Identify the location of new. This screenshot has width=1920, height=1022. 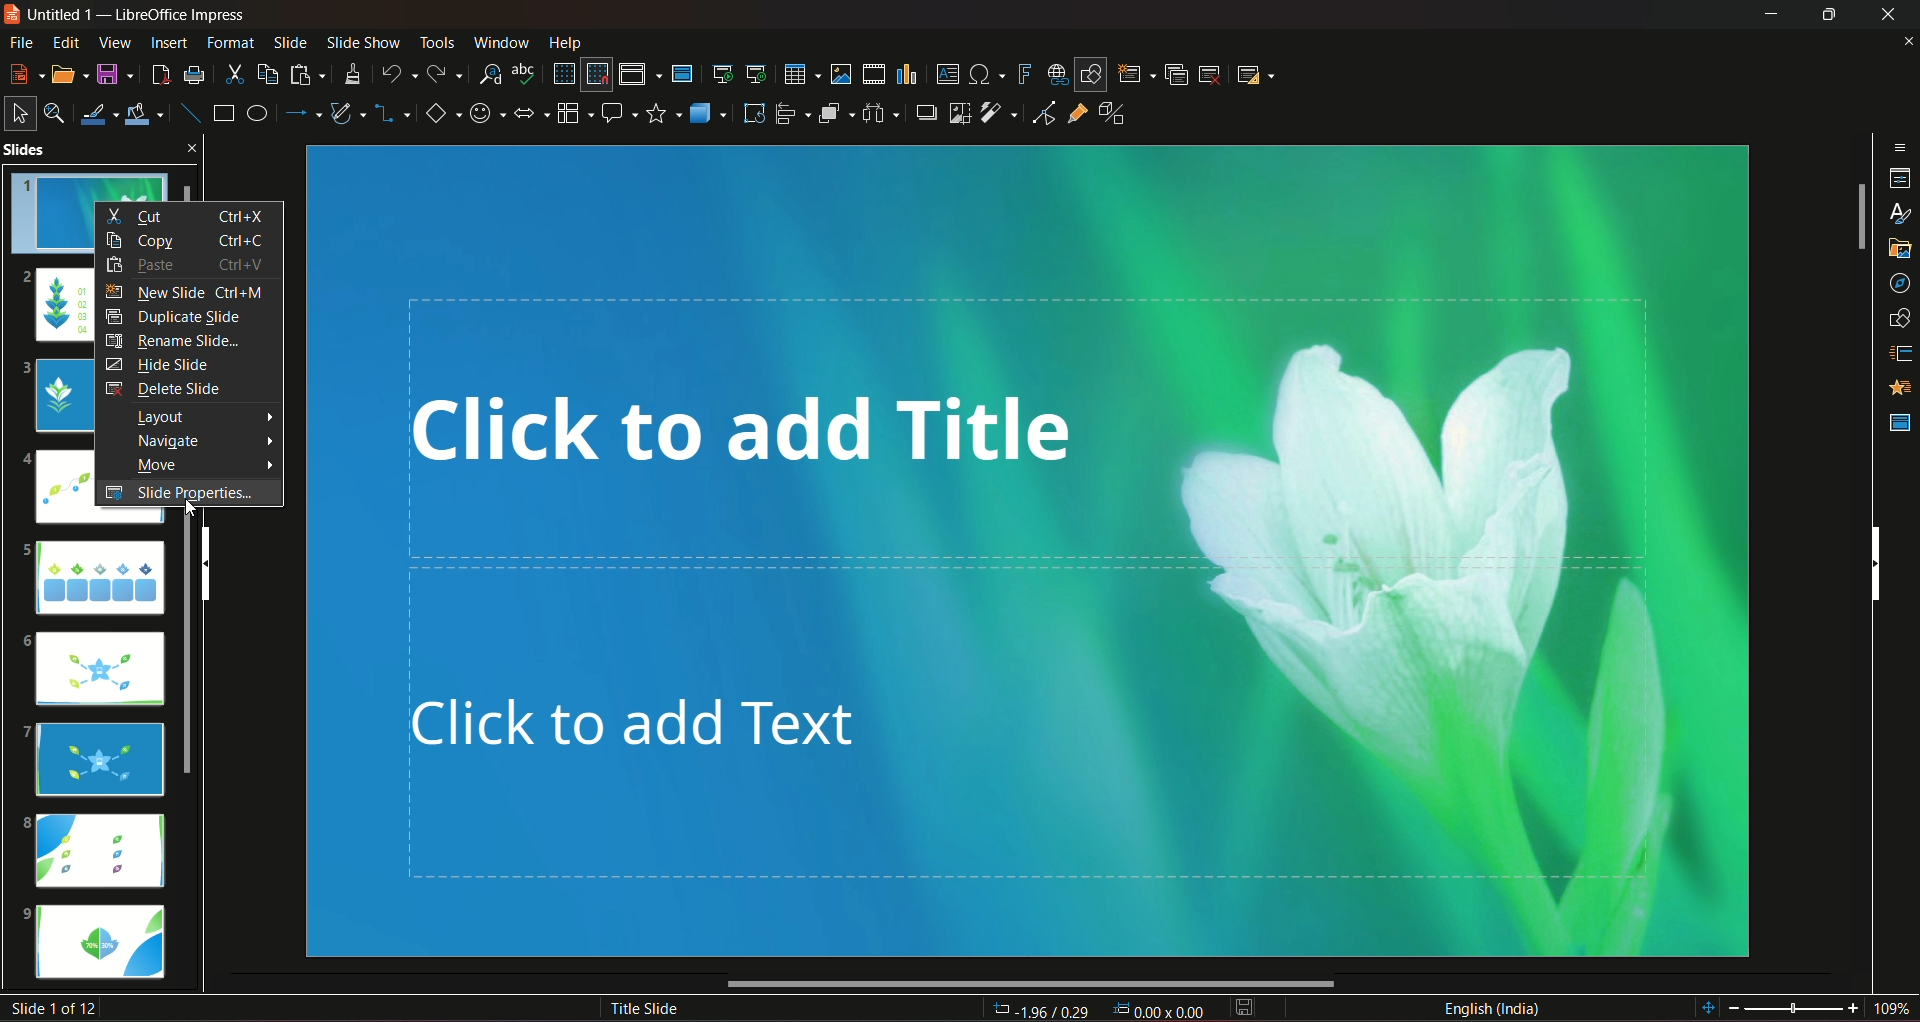
(25, 72).